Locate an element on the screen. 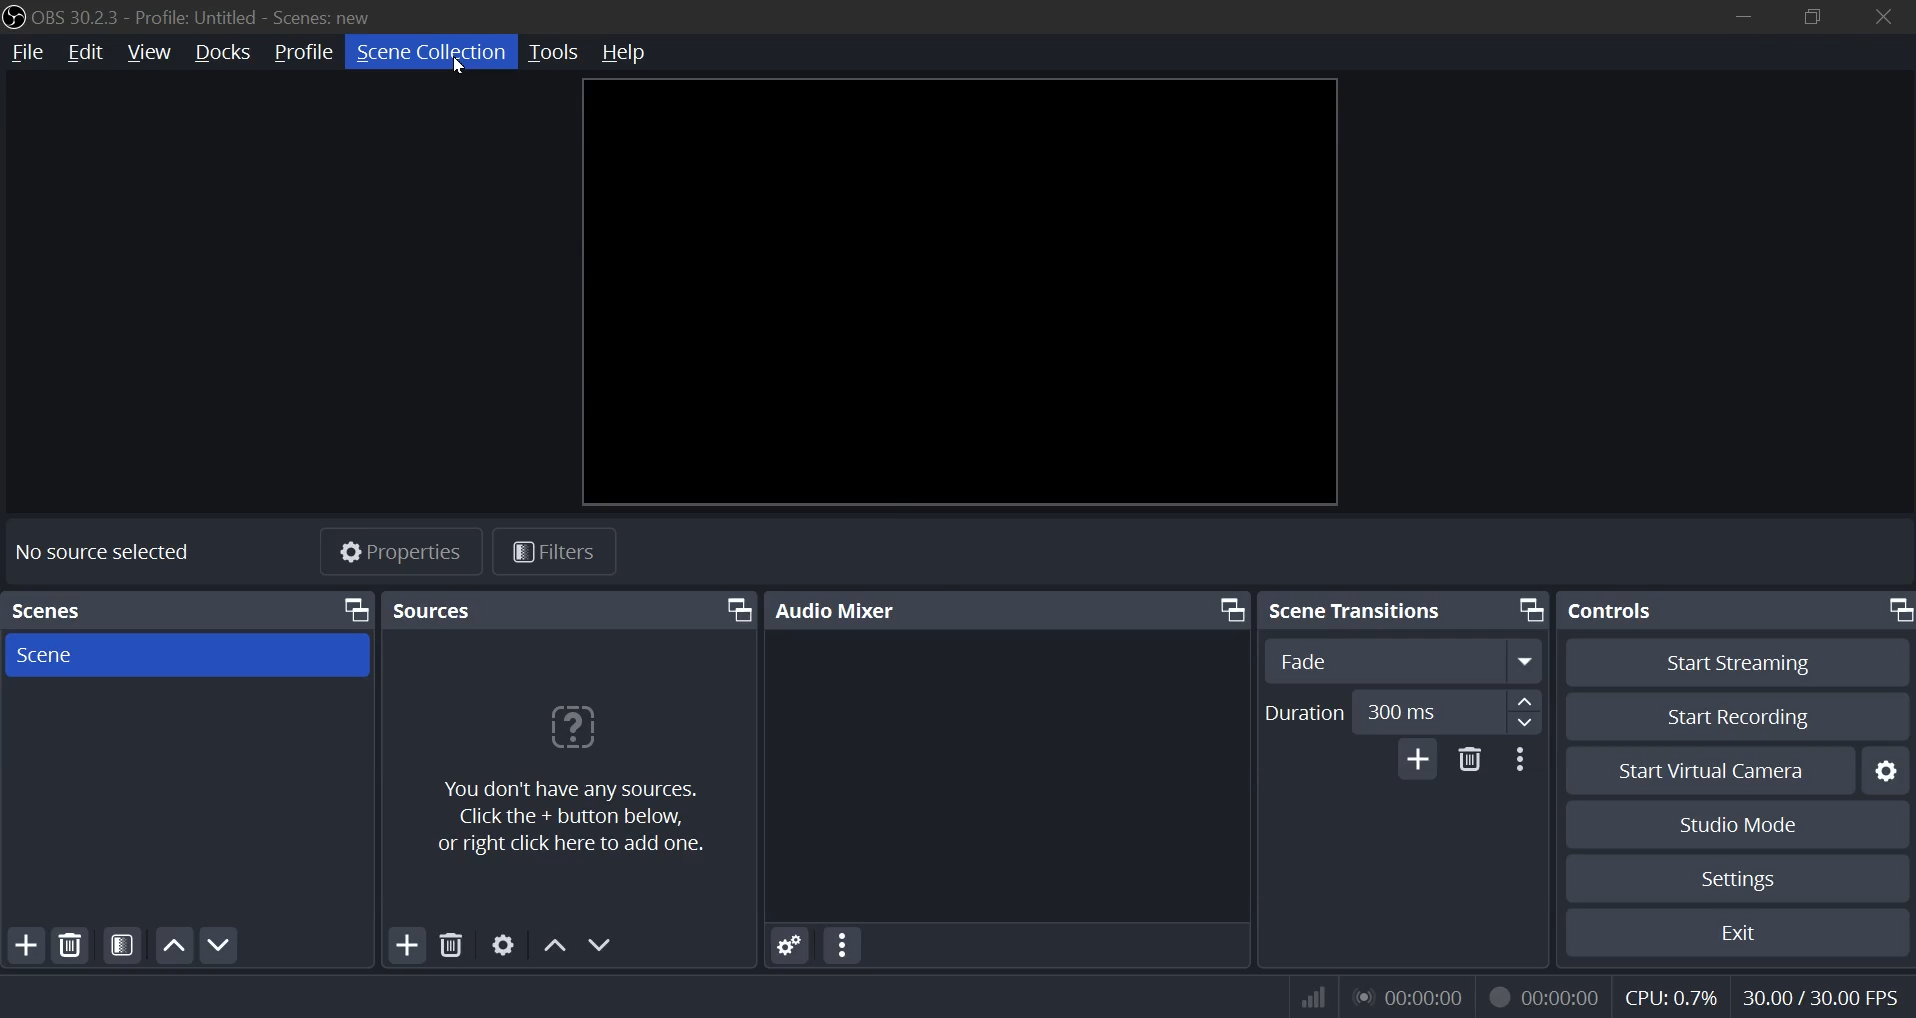 Image resolution: width=1916 pixels, height=1018 pixels. more is located at coordinates (1524, 759).